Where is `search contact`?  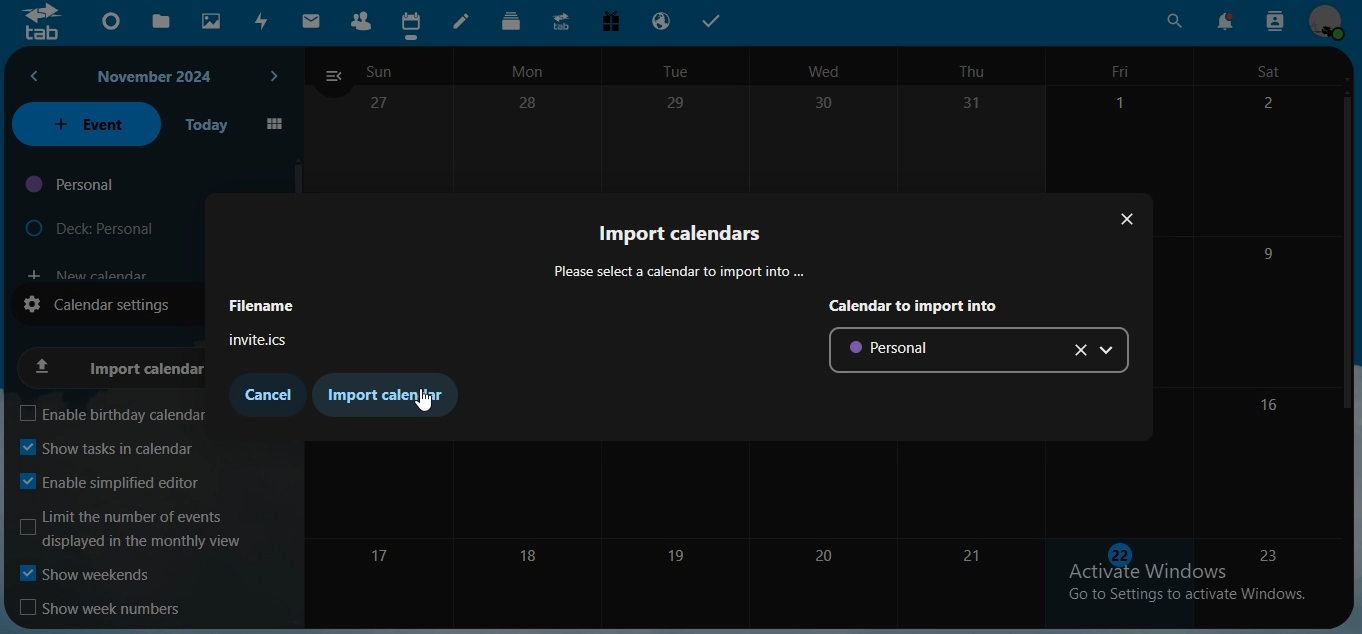
search contact is located at coordinates (1274, 19).